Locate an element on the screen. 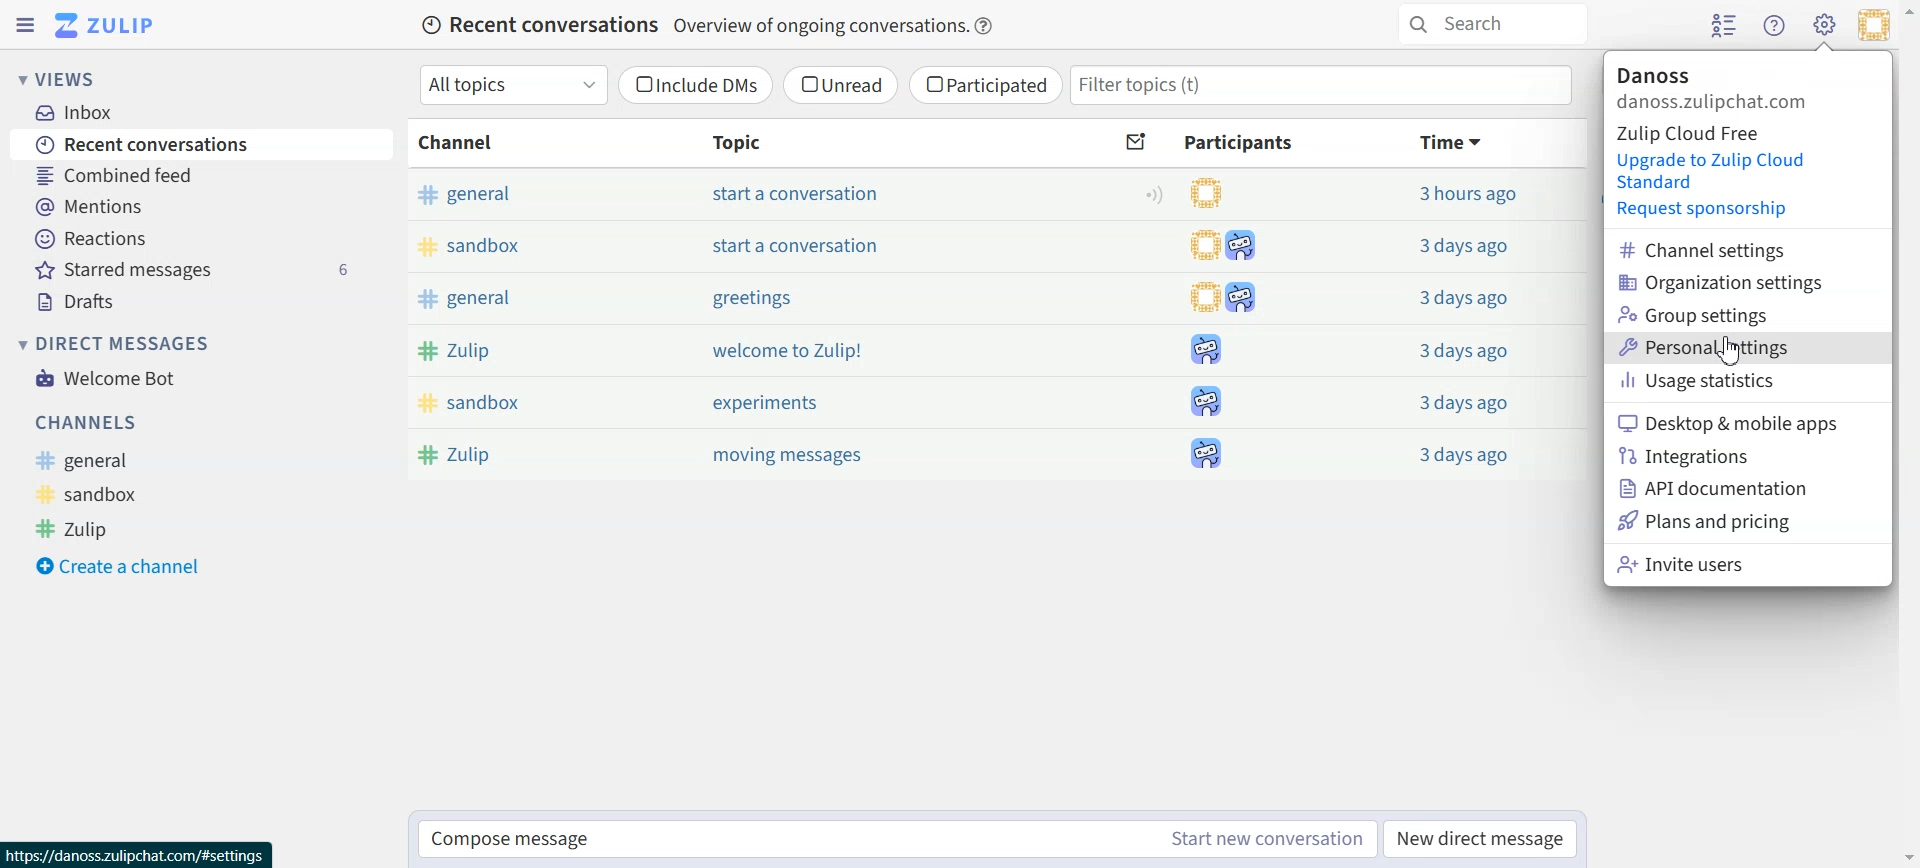  Personal settings is located at coordinates (1747, 348).